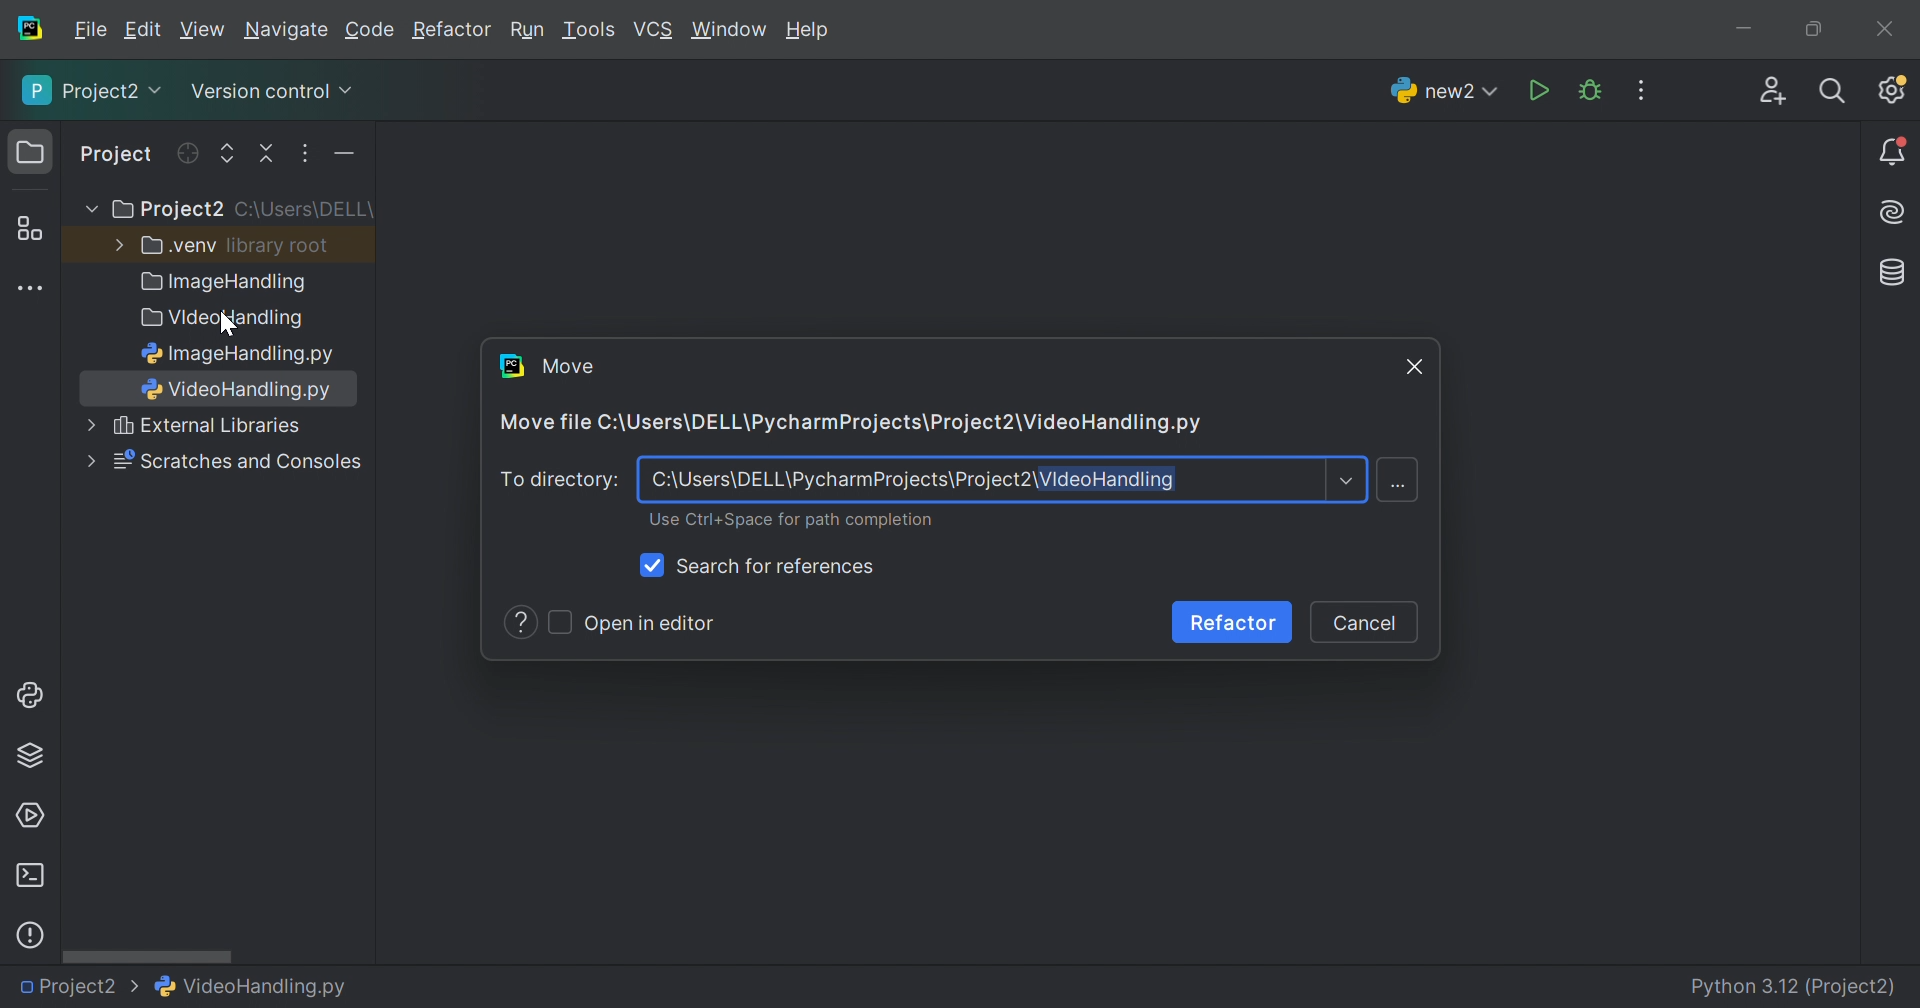  What do you see at coordinates (561, 622) in the screenshot?
I see `Checbox` at bounding box center [561, 622].